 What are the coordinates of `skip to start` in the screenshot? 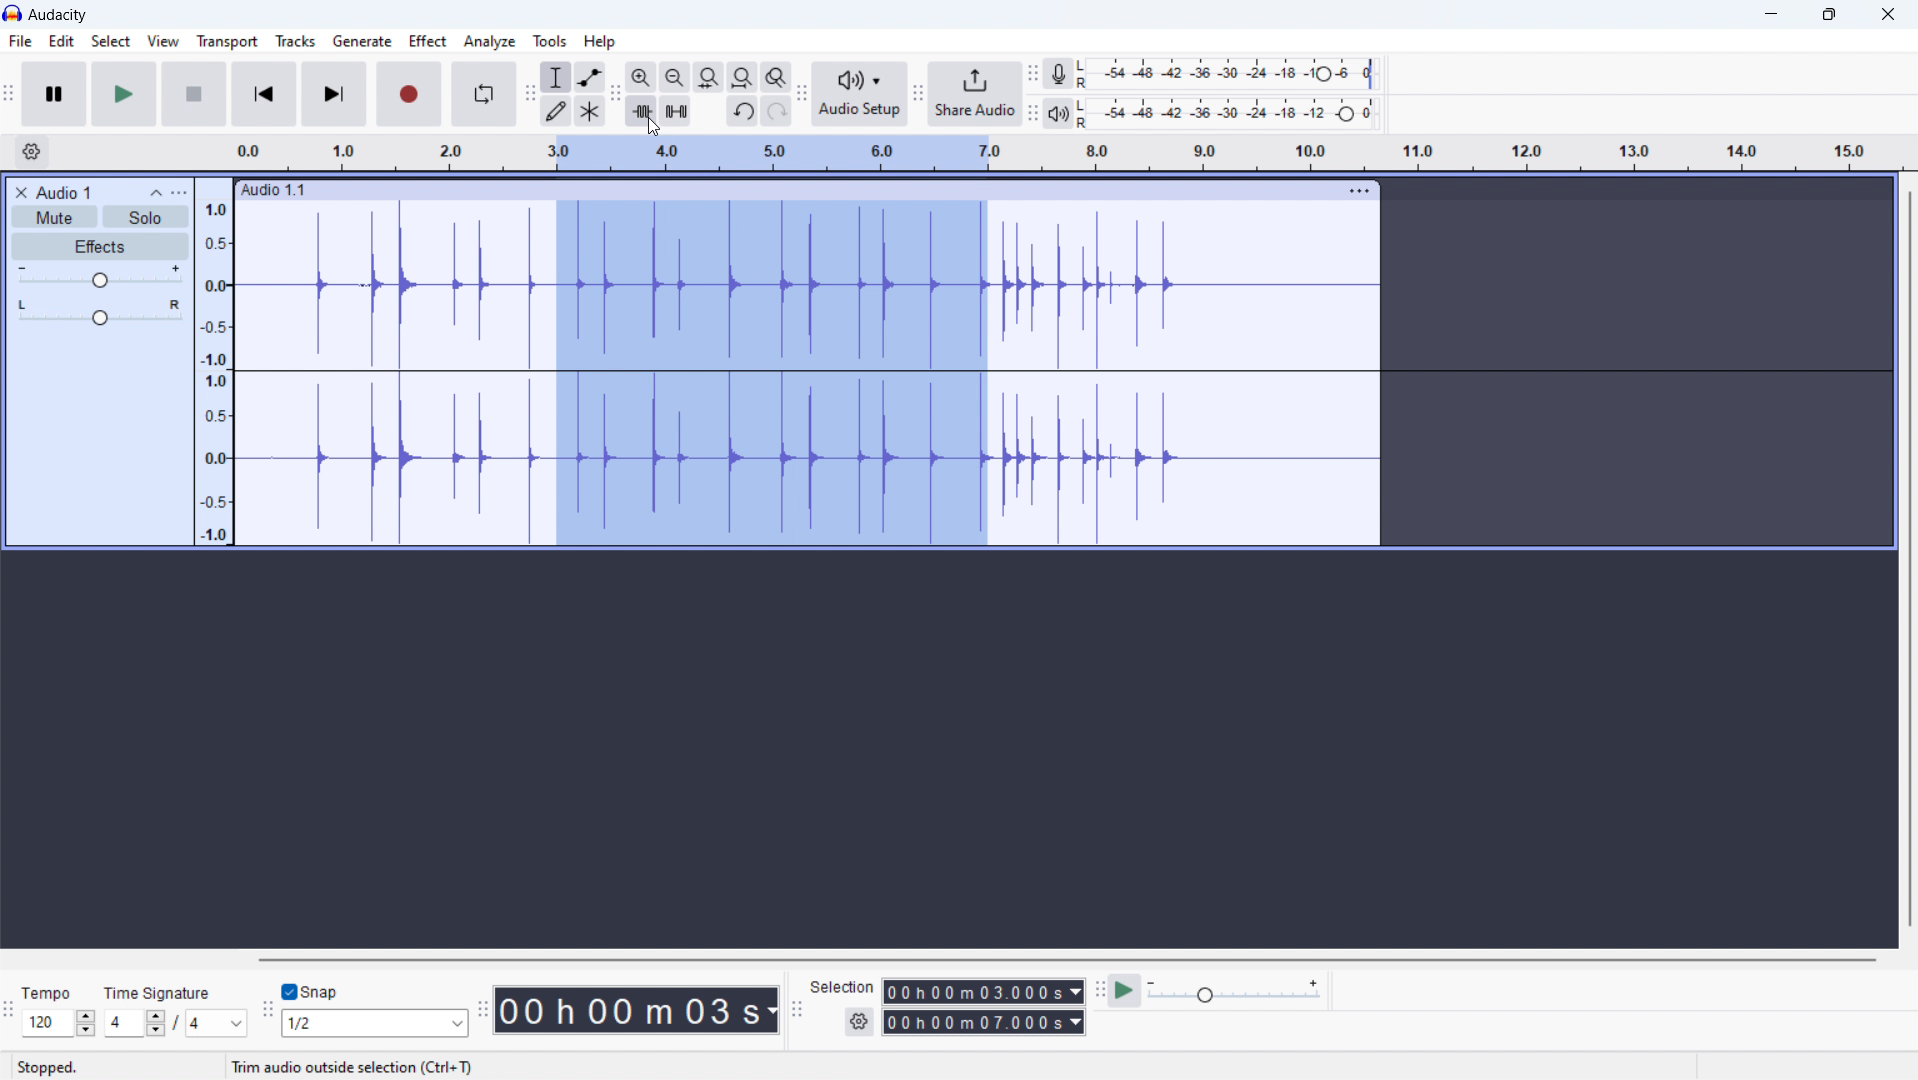 It's located at (264, 94).